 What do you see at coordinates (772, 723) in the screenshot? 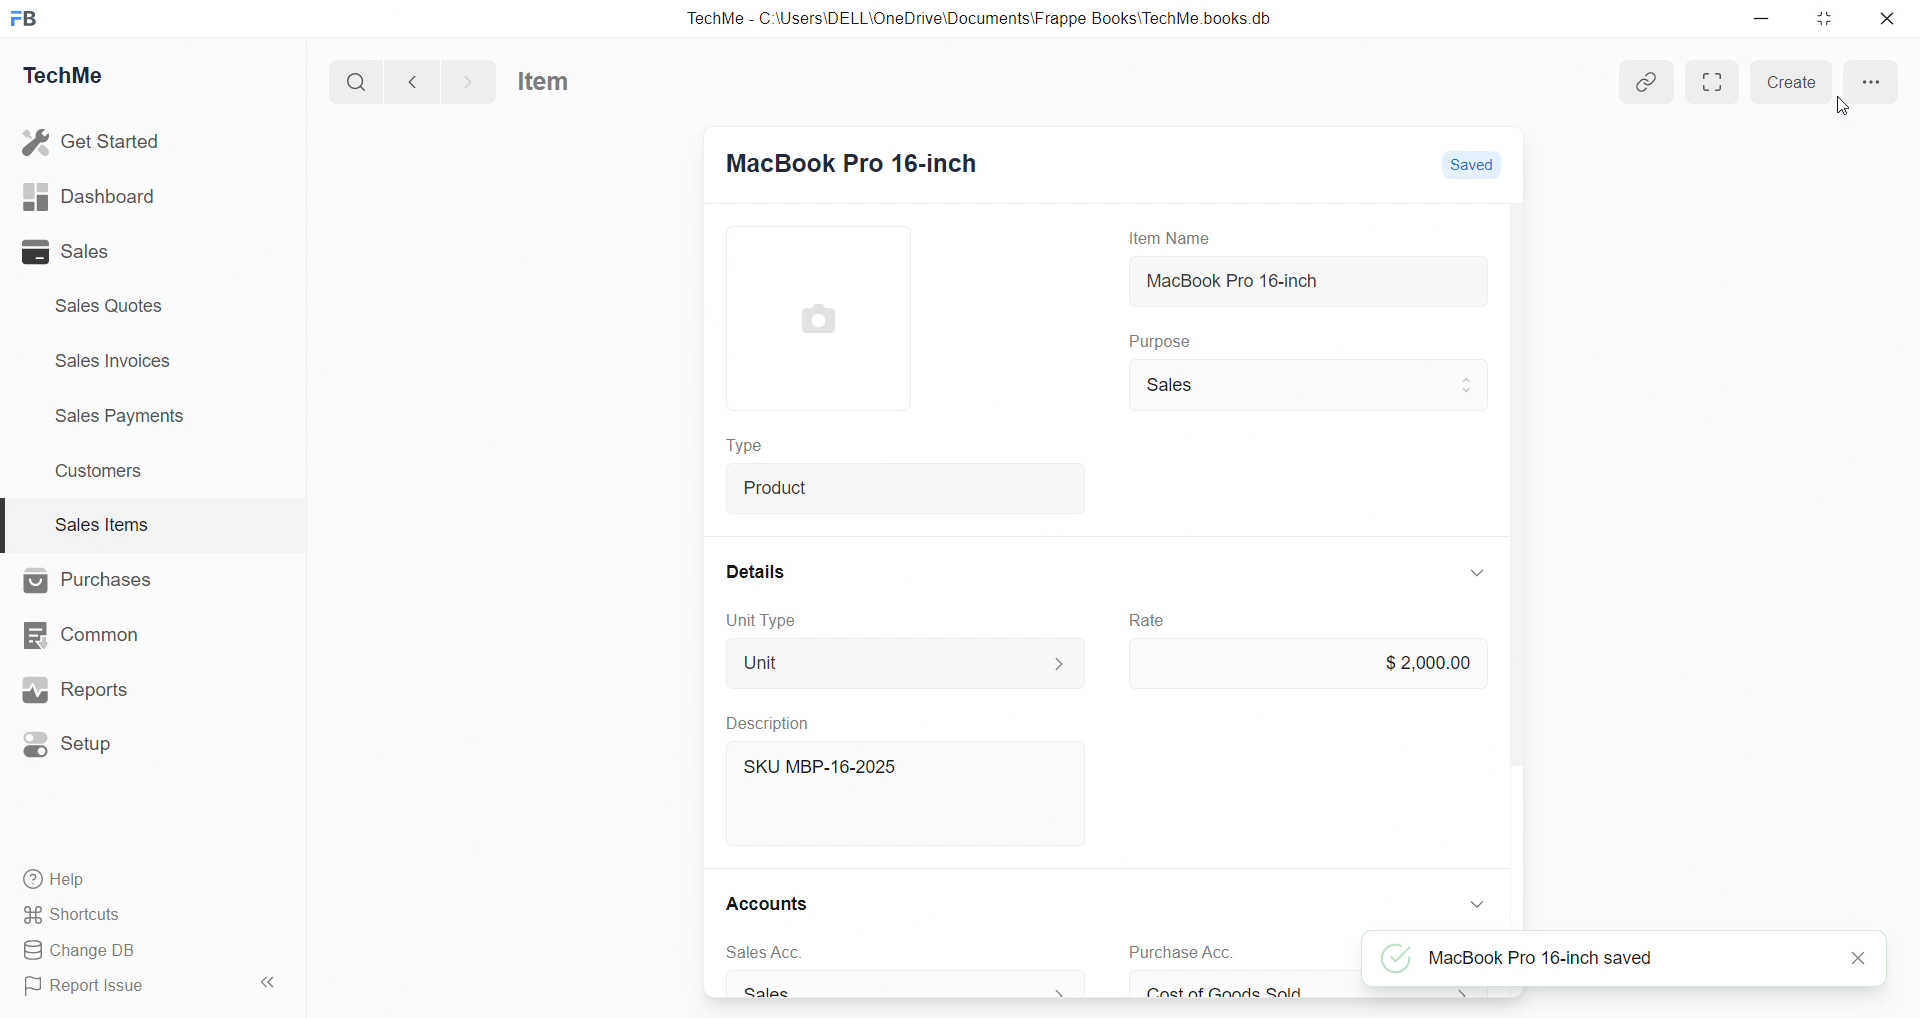
I see `Description` at bounding box center [772, 723].